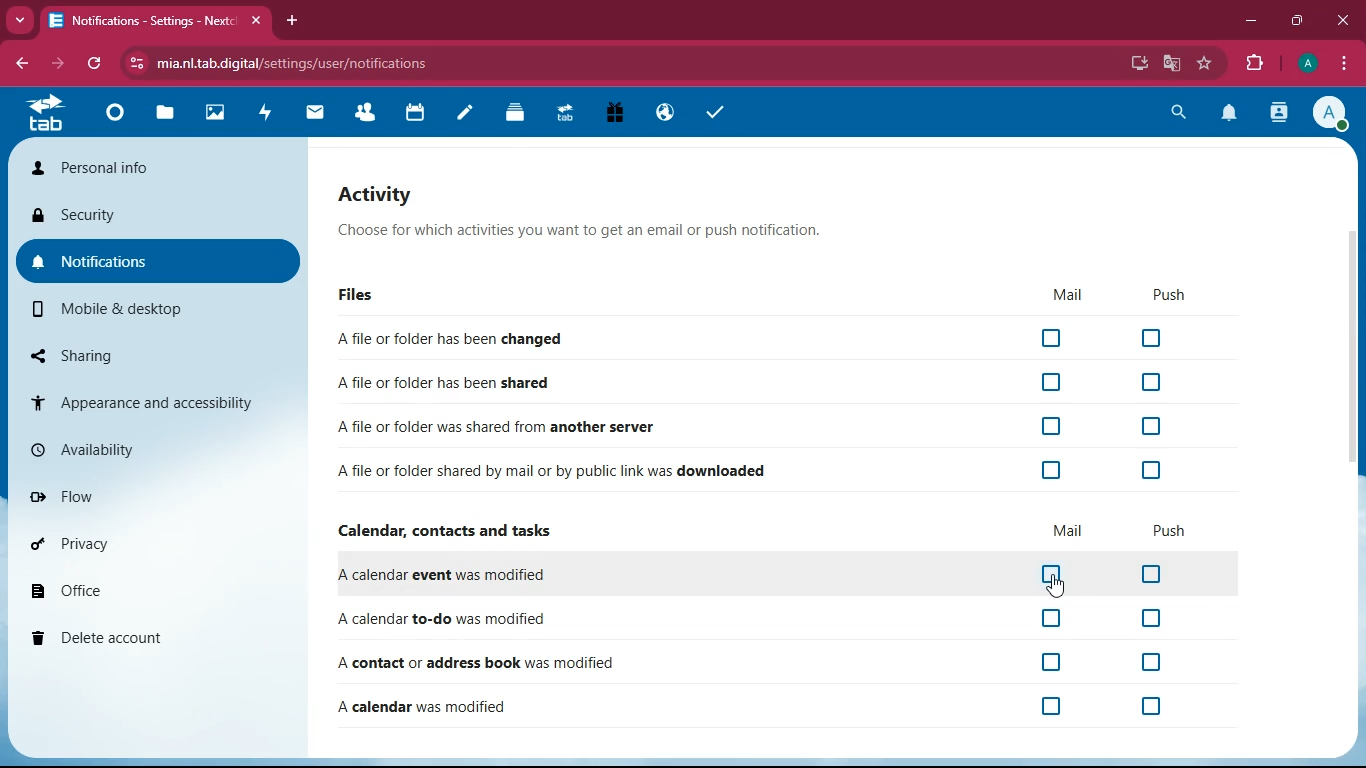  What do you see at coordinates (145, 22) in the screenshot?
I see `Notifications- Setting - Next` at bounding box center [145, 22].